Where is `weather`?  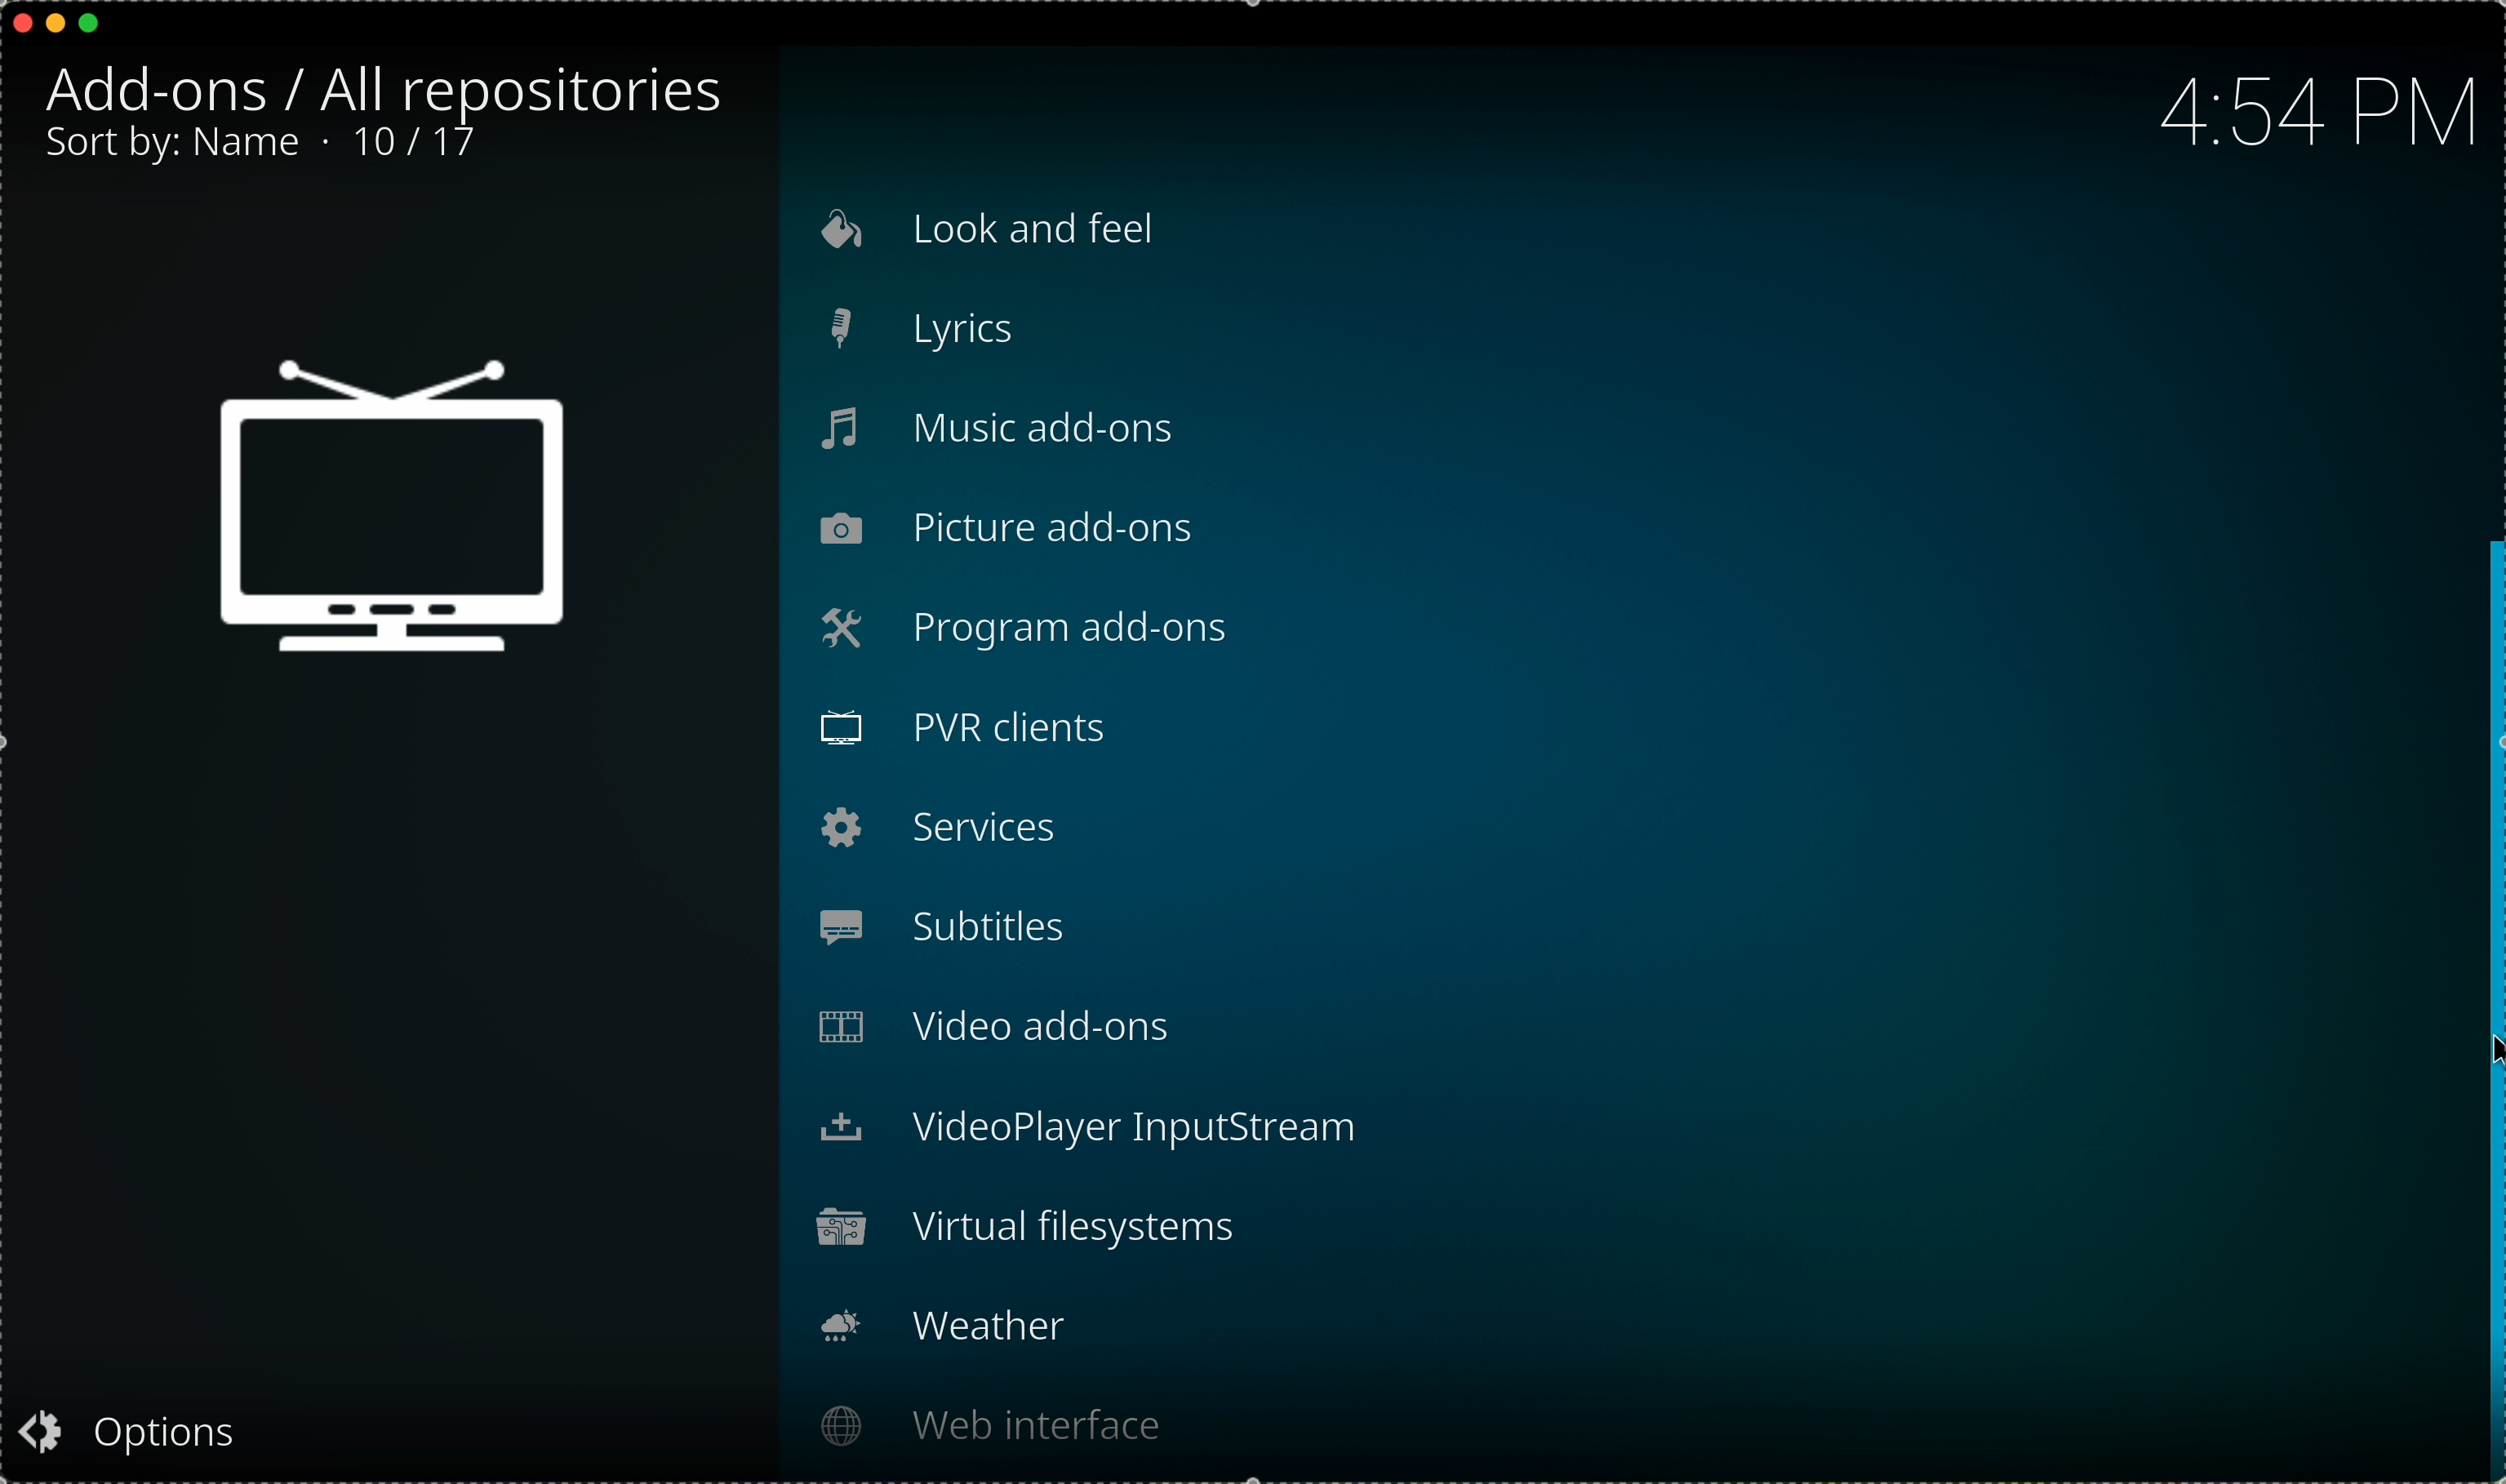 weather is located at coordinates (957, 1326).